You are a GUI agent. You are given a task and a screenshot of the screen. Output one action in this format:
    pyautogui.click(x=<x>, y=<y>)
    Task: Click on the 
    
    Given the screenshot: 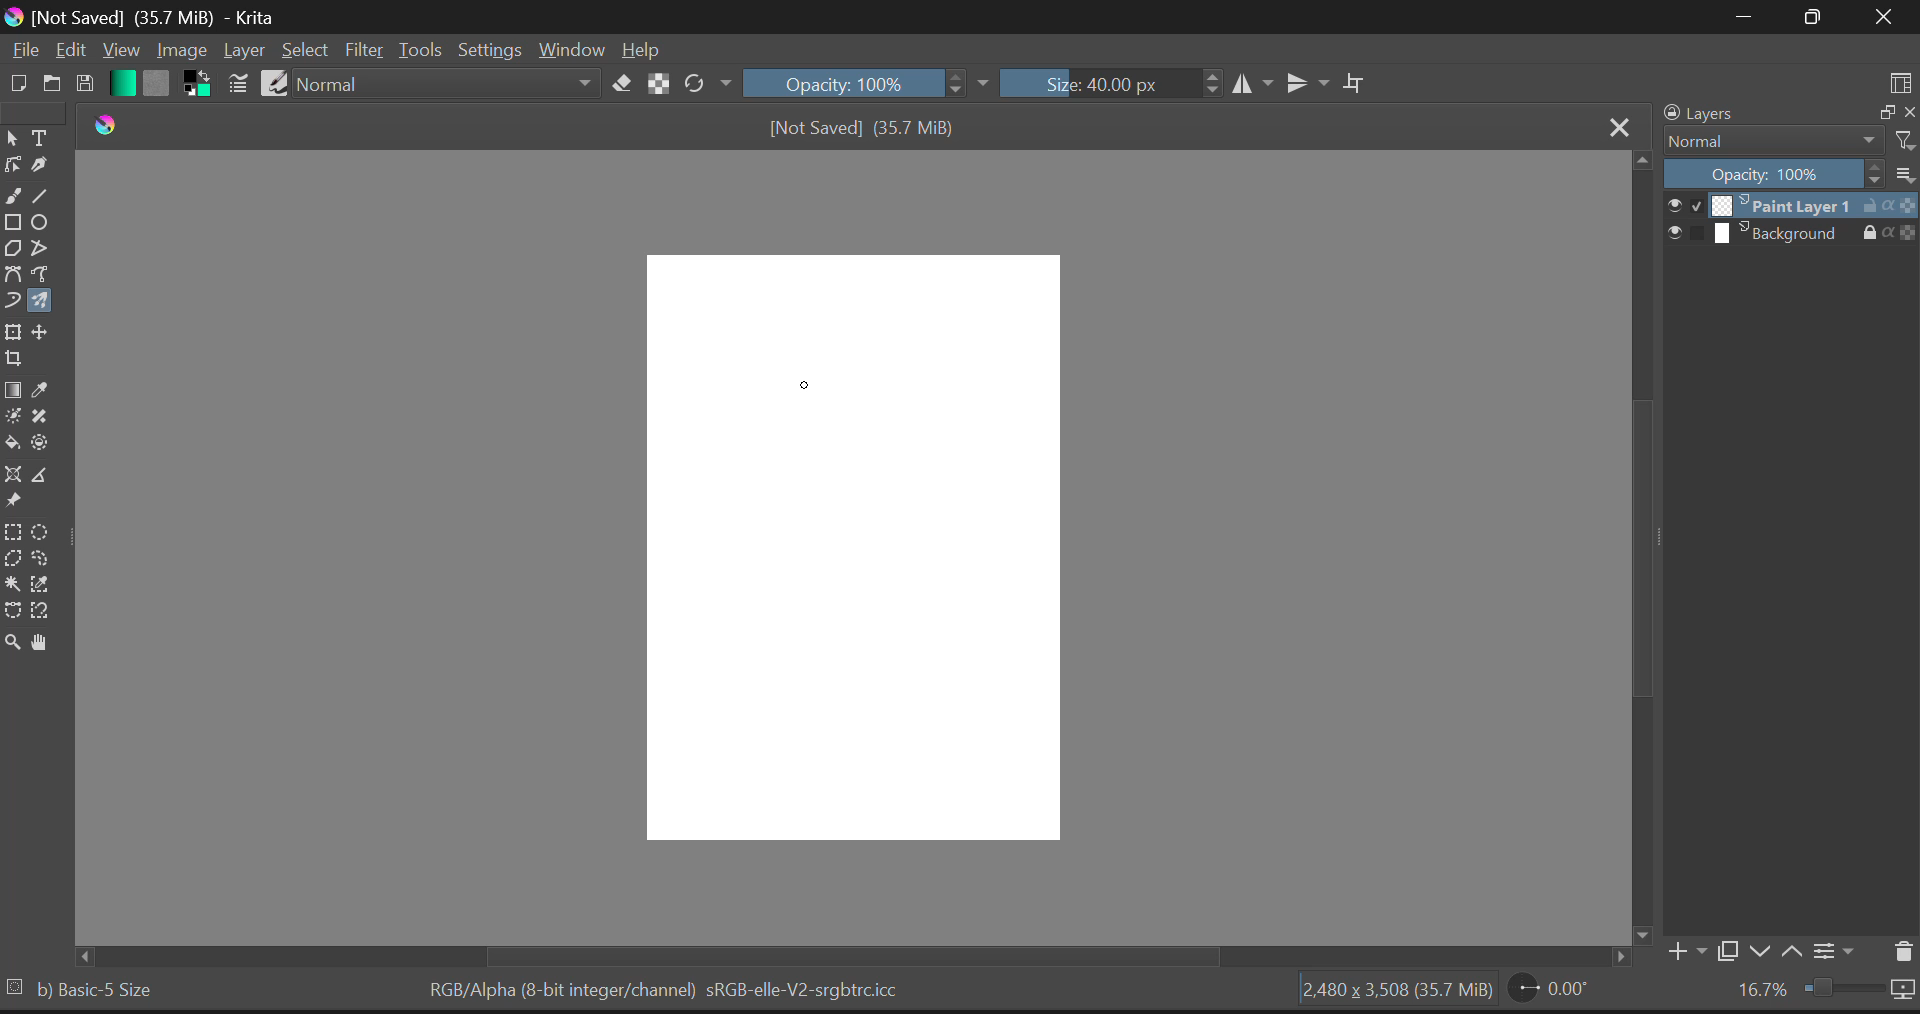 What is the action you would take?
    pyautogui.click(x=1643, y=933)
    